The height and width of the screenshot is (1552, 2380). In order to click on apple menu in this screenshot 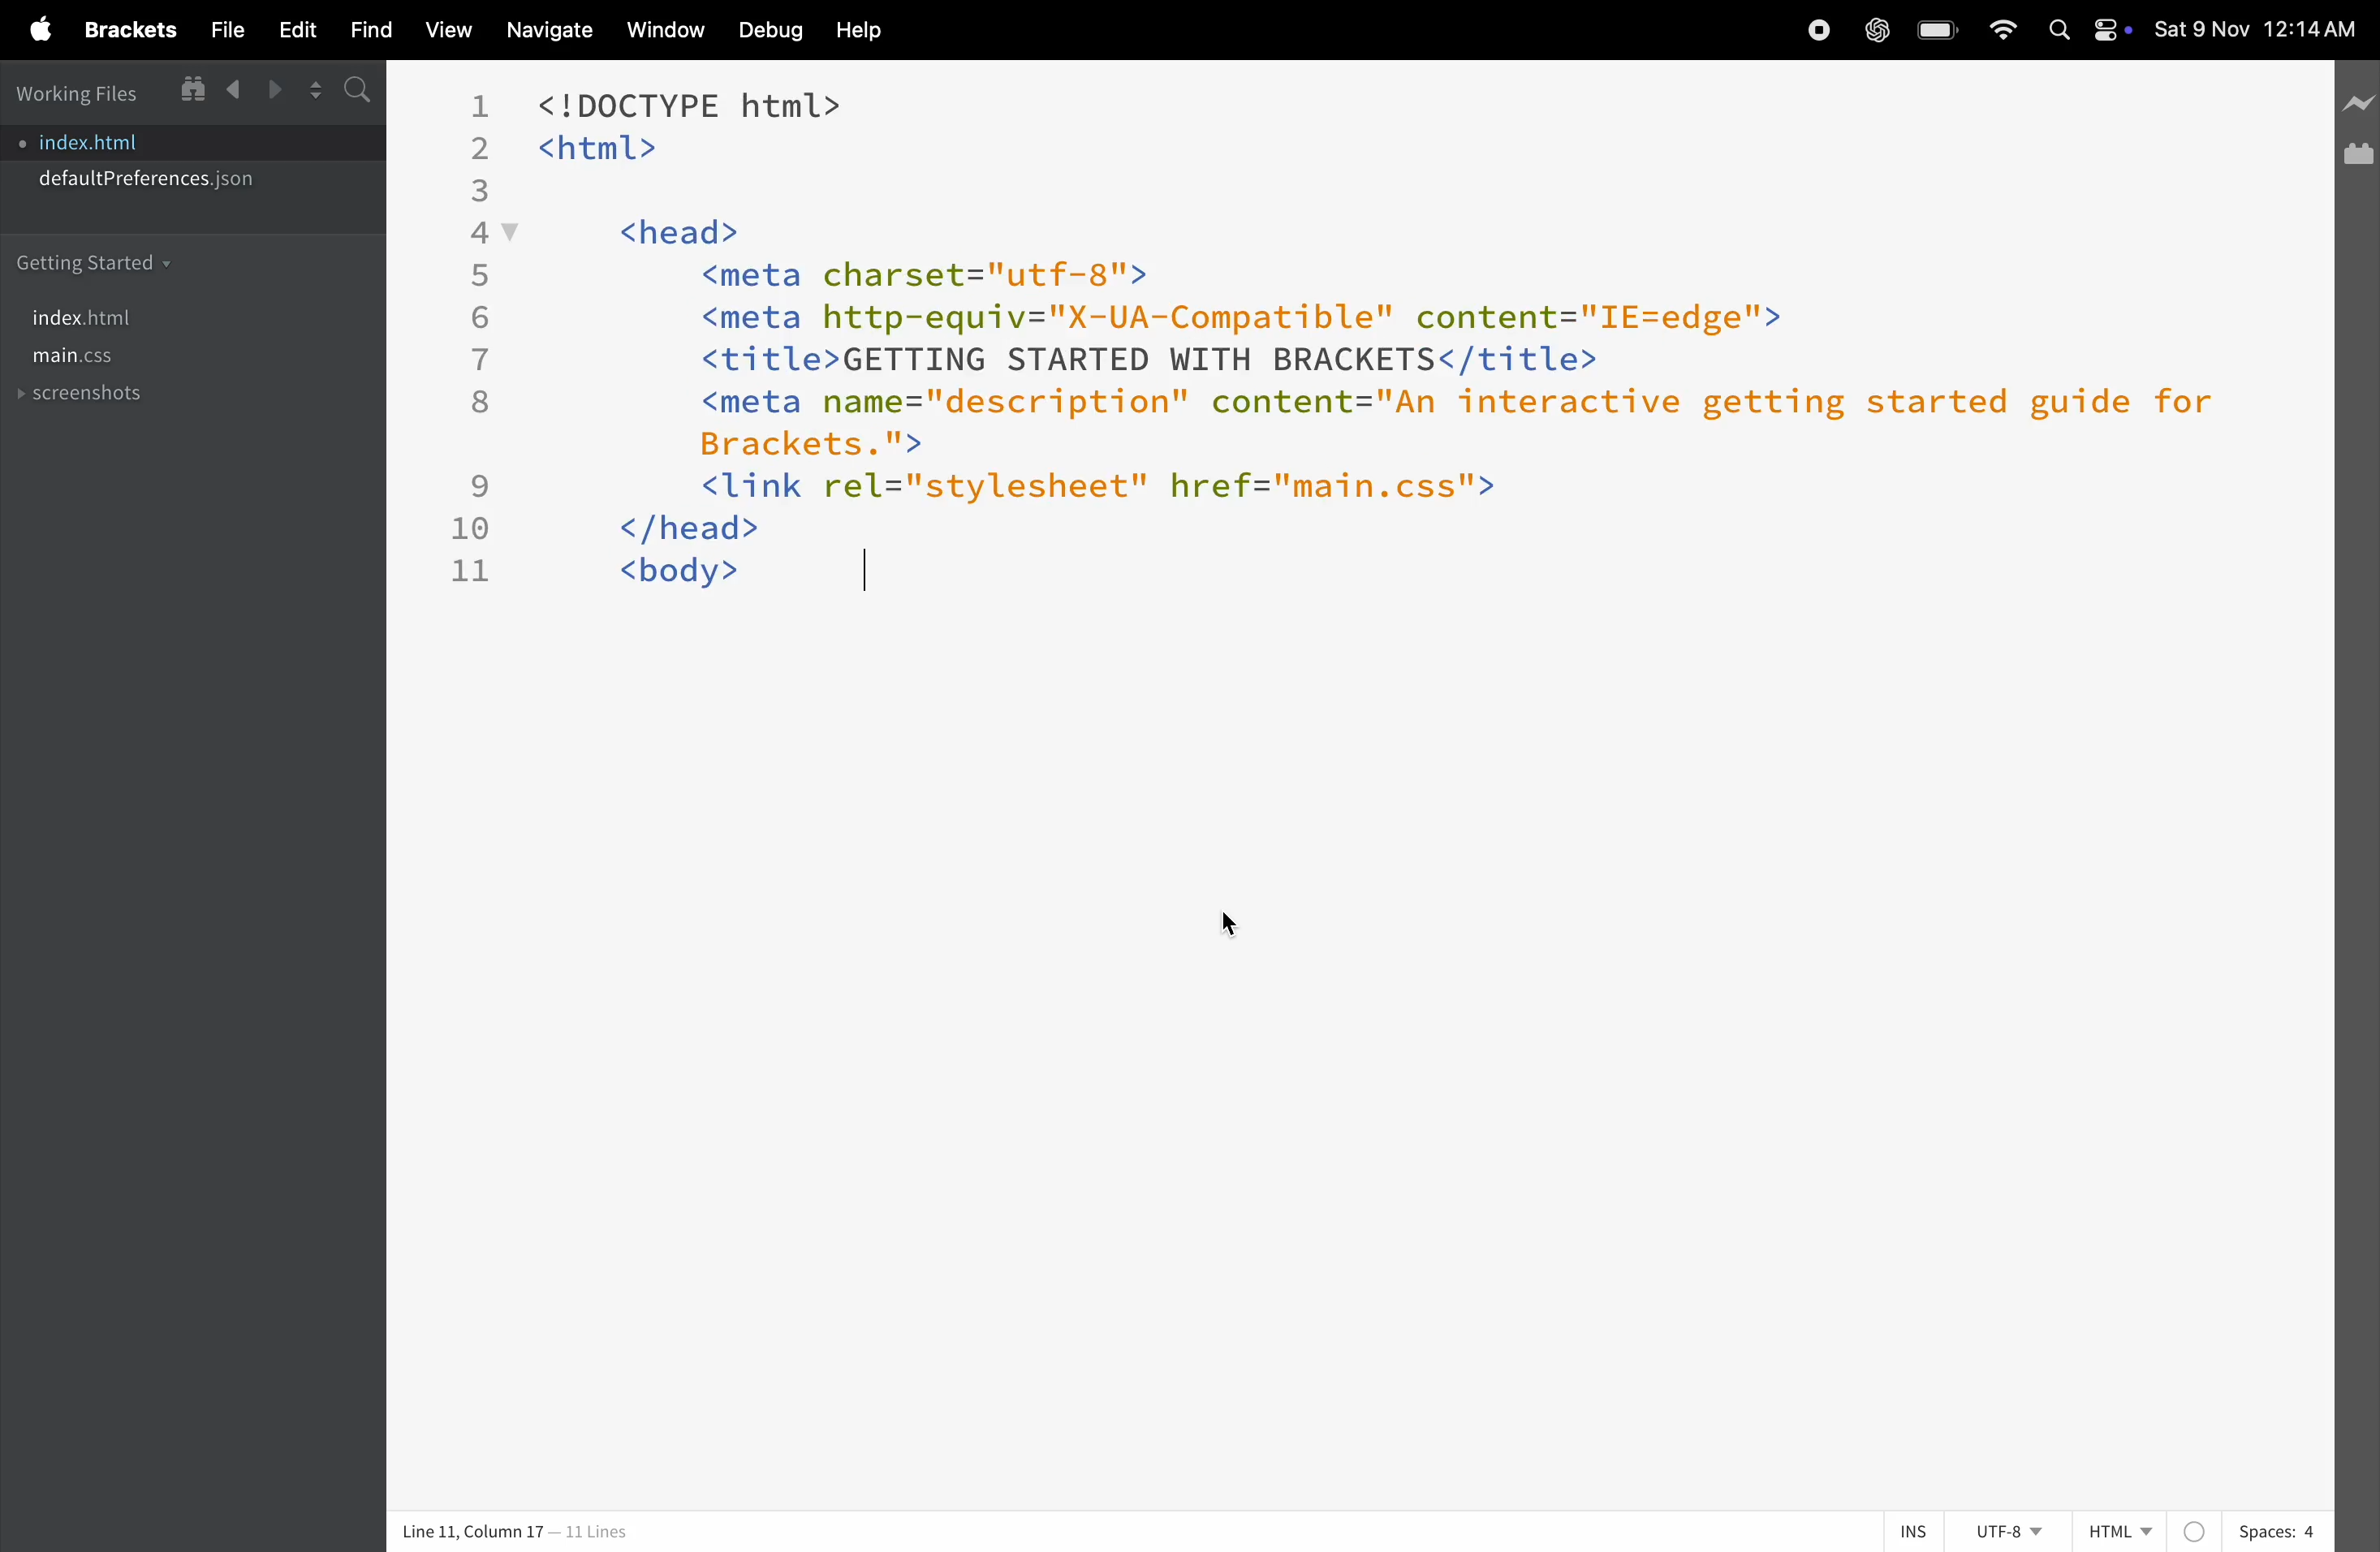, I will do `click(41, 31)`.